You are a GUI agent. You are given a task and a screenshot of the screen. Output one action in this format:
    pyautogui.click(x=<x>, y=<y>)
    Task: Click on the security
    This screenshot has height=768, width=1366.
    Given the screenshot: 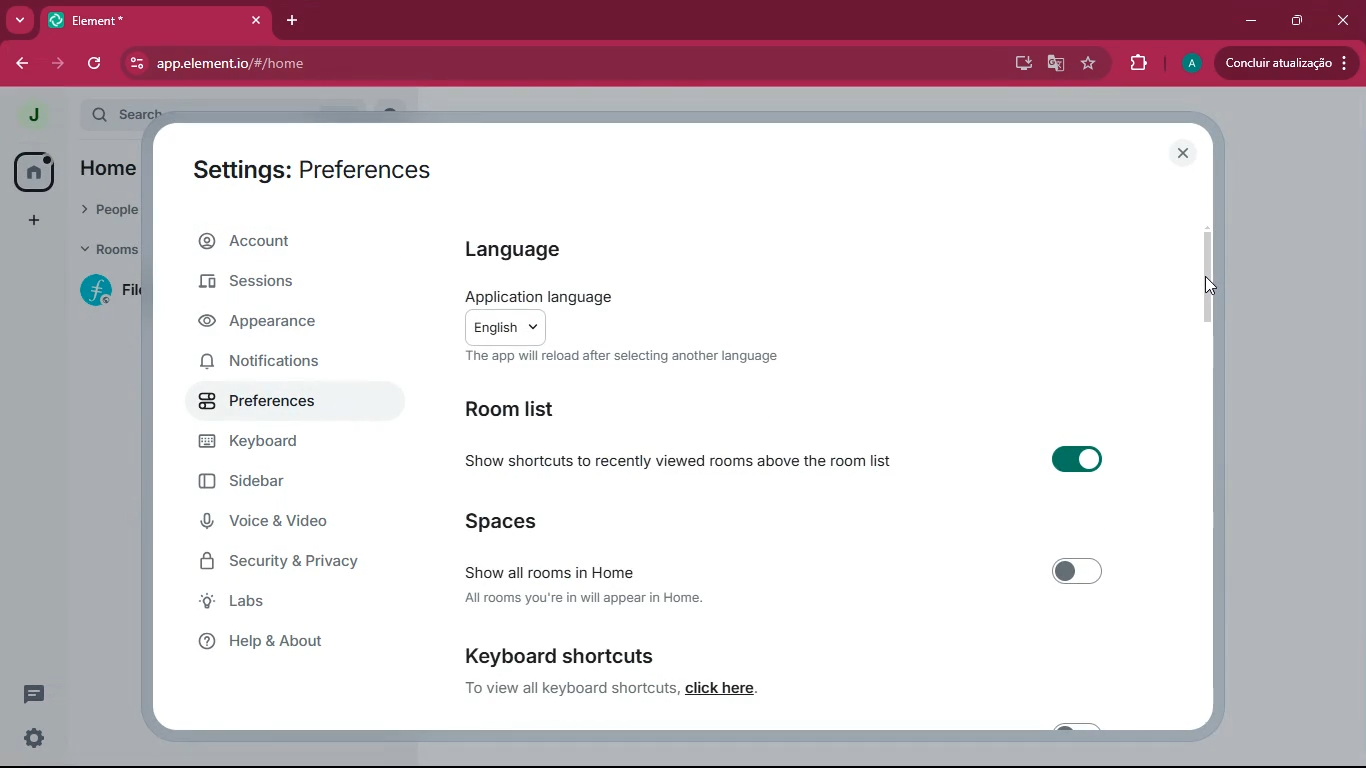 What is the action you would take?
    pyautogui.click(x=292, y=563)
    